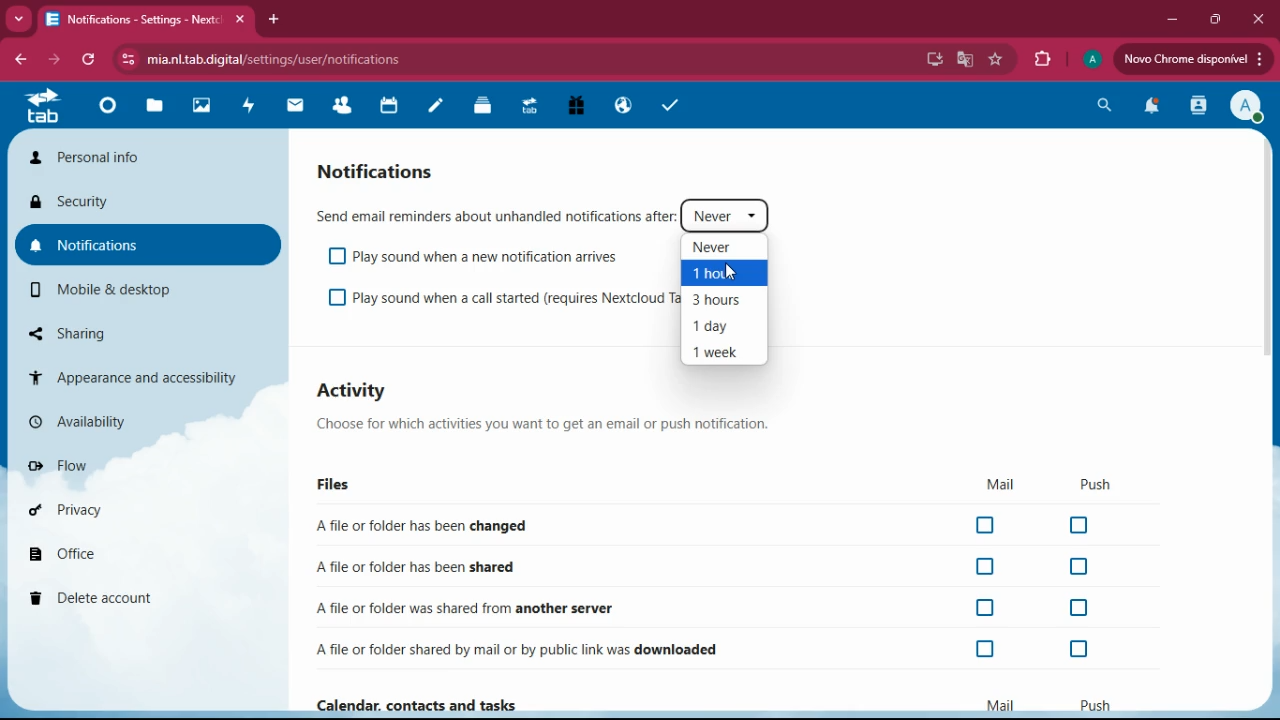  Describe the element at coordinates (132, 599) in the screenshot. I see `delete` at that location.